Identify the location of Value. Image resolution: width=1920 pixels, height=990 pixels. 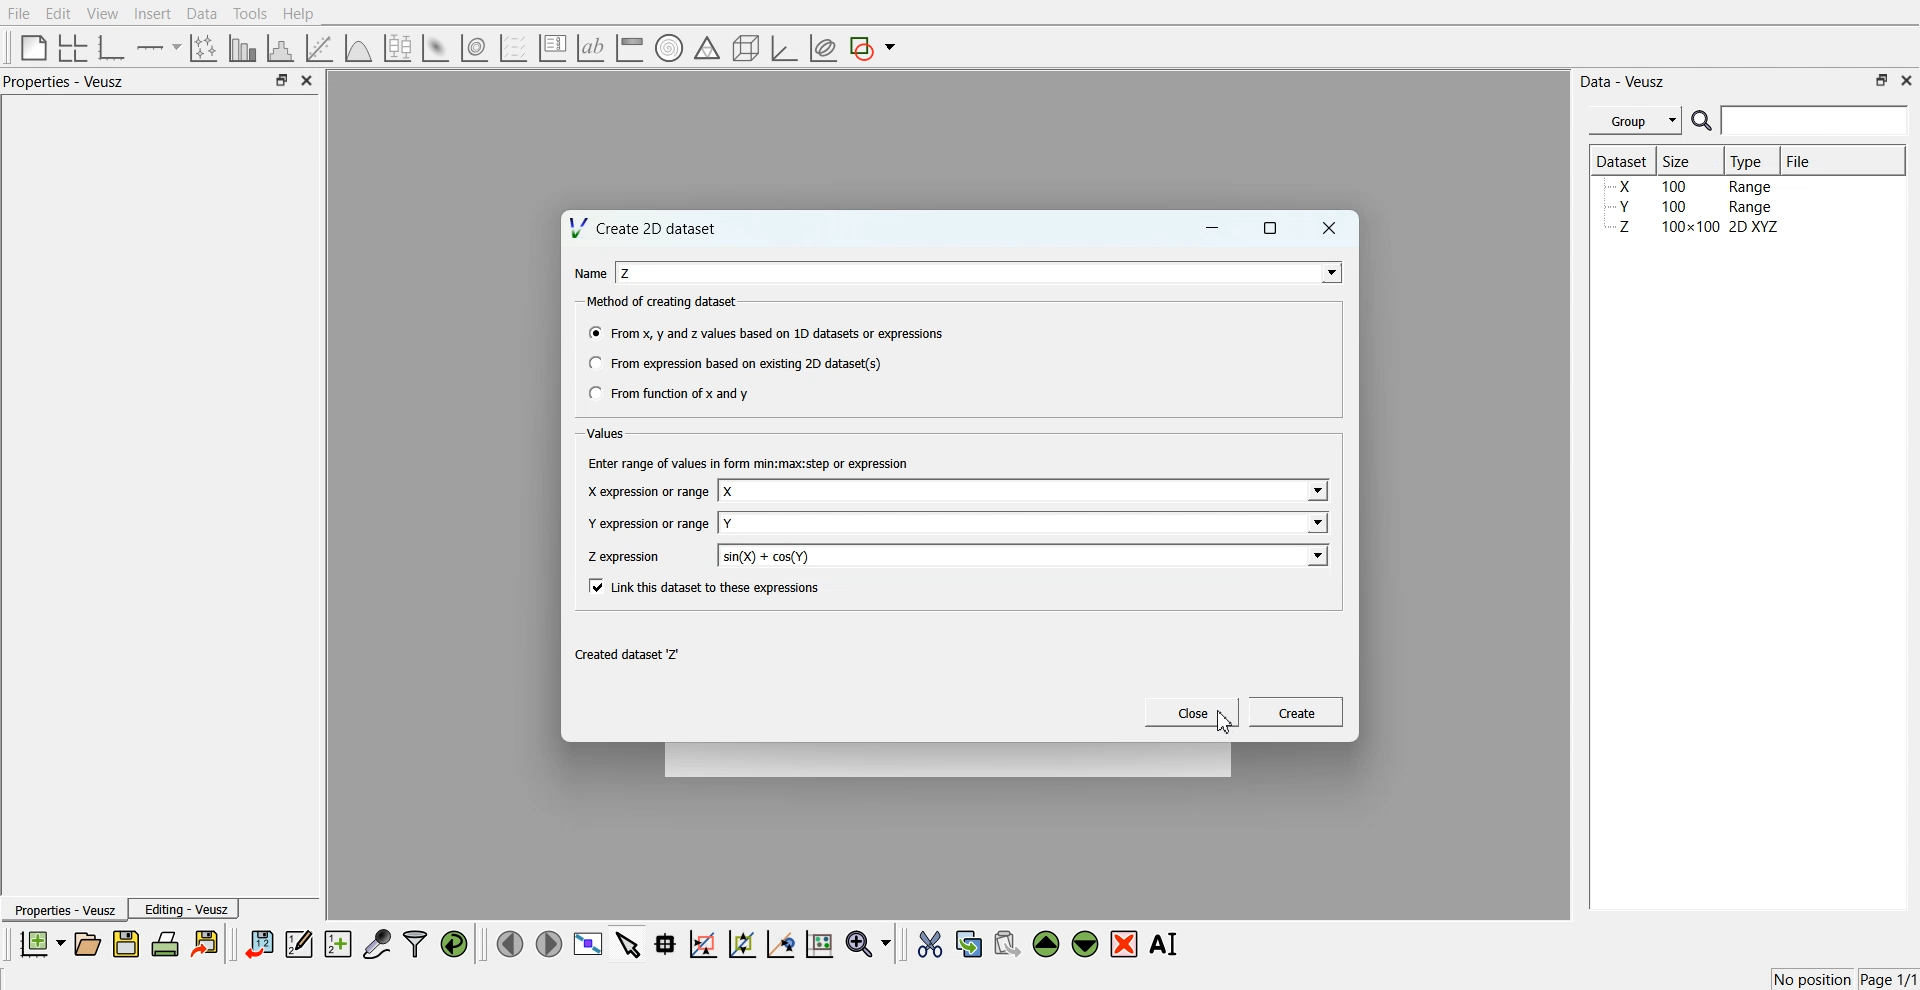
(608, 433).